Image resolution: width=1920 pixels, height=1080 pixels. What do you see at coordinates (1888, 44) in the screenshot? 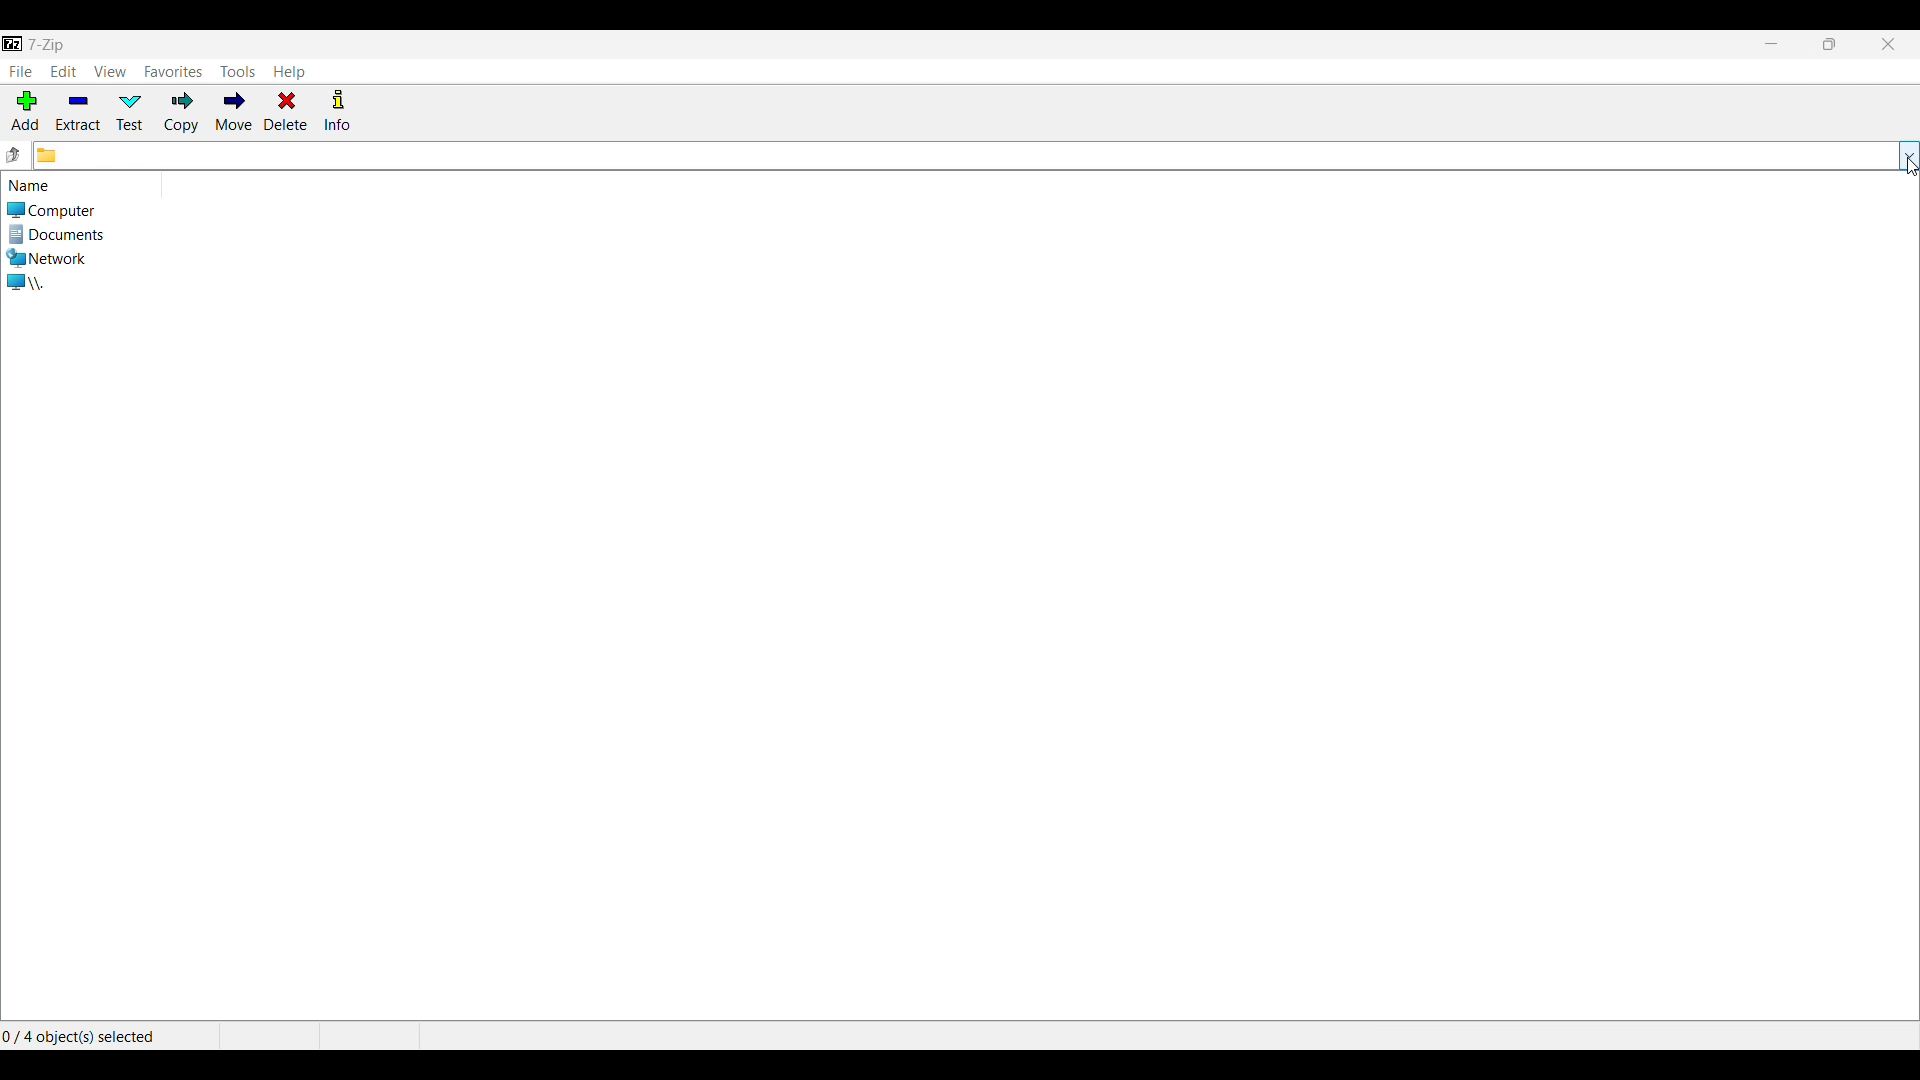
I see `Close interface` at bounding box center [1888, 44].